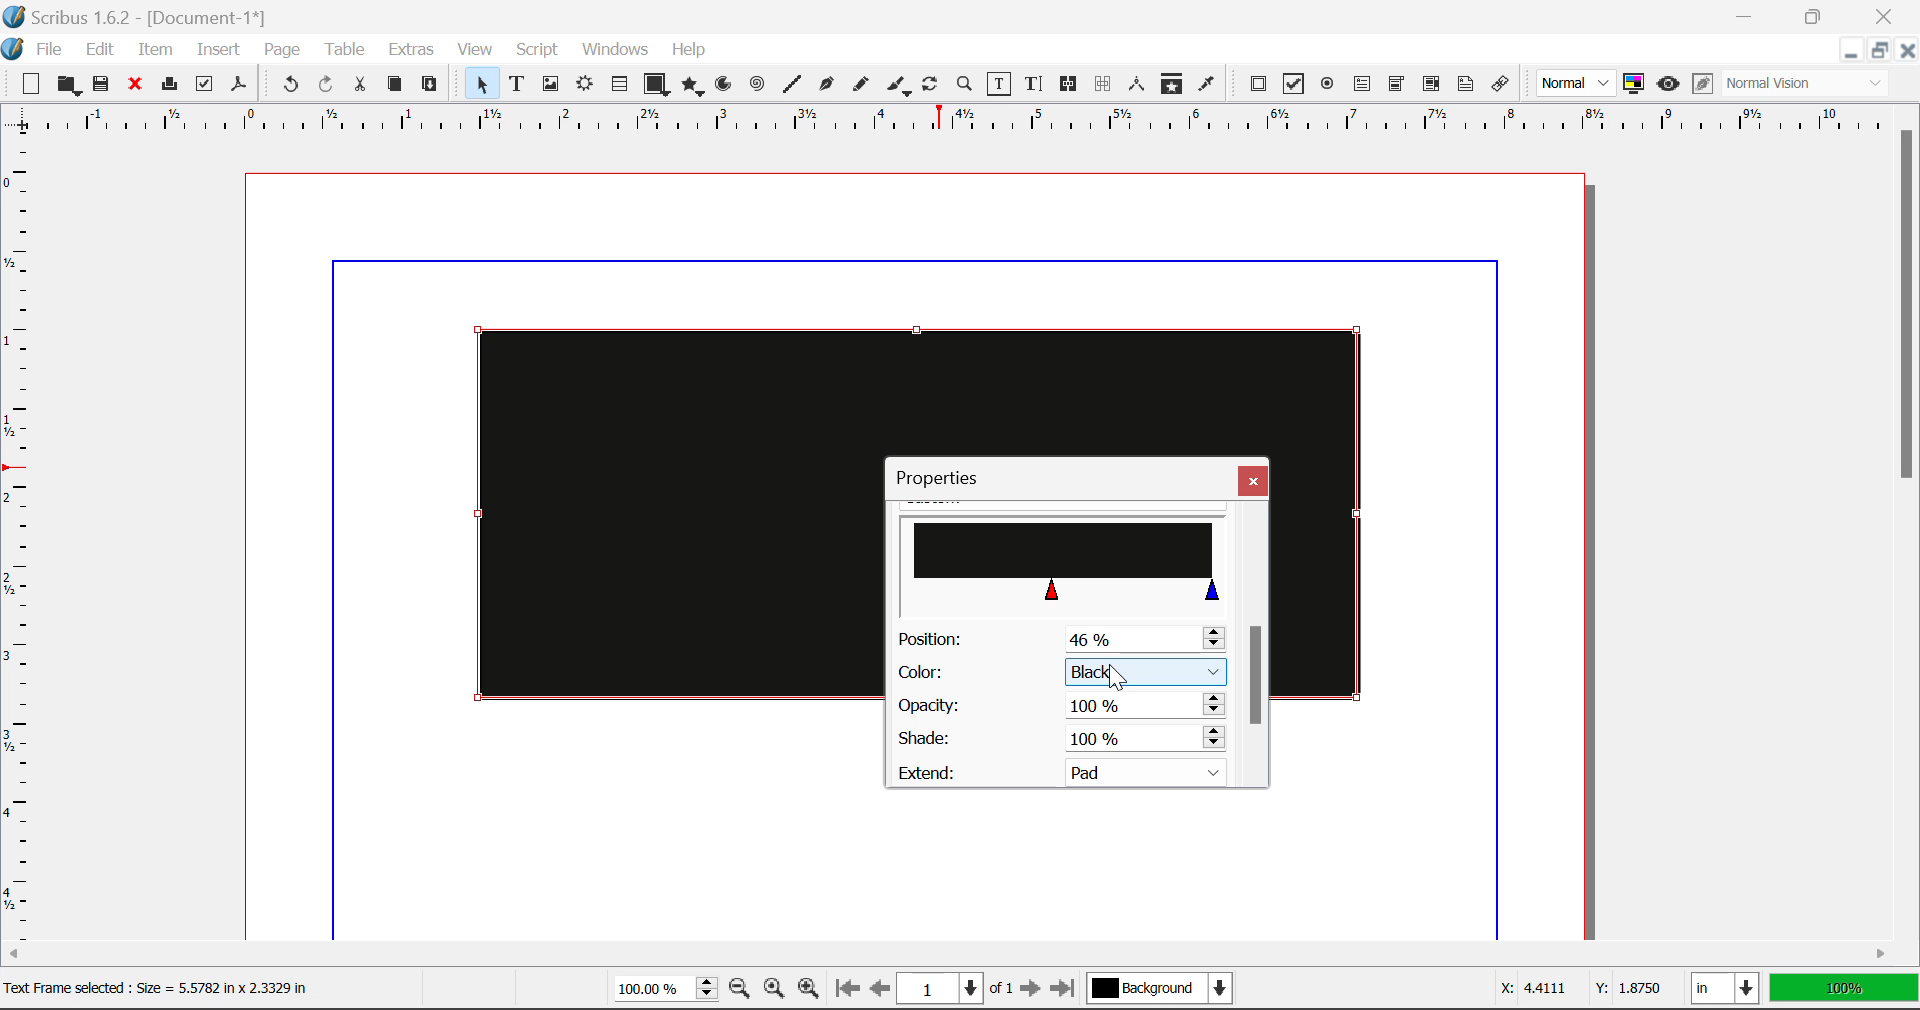 Image resolution: width=1920 pixels, height=1010 pixels. I want to click on Scroll Bar, so click(1255, 645).